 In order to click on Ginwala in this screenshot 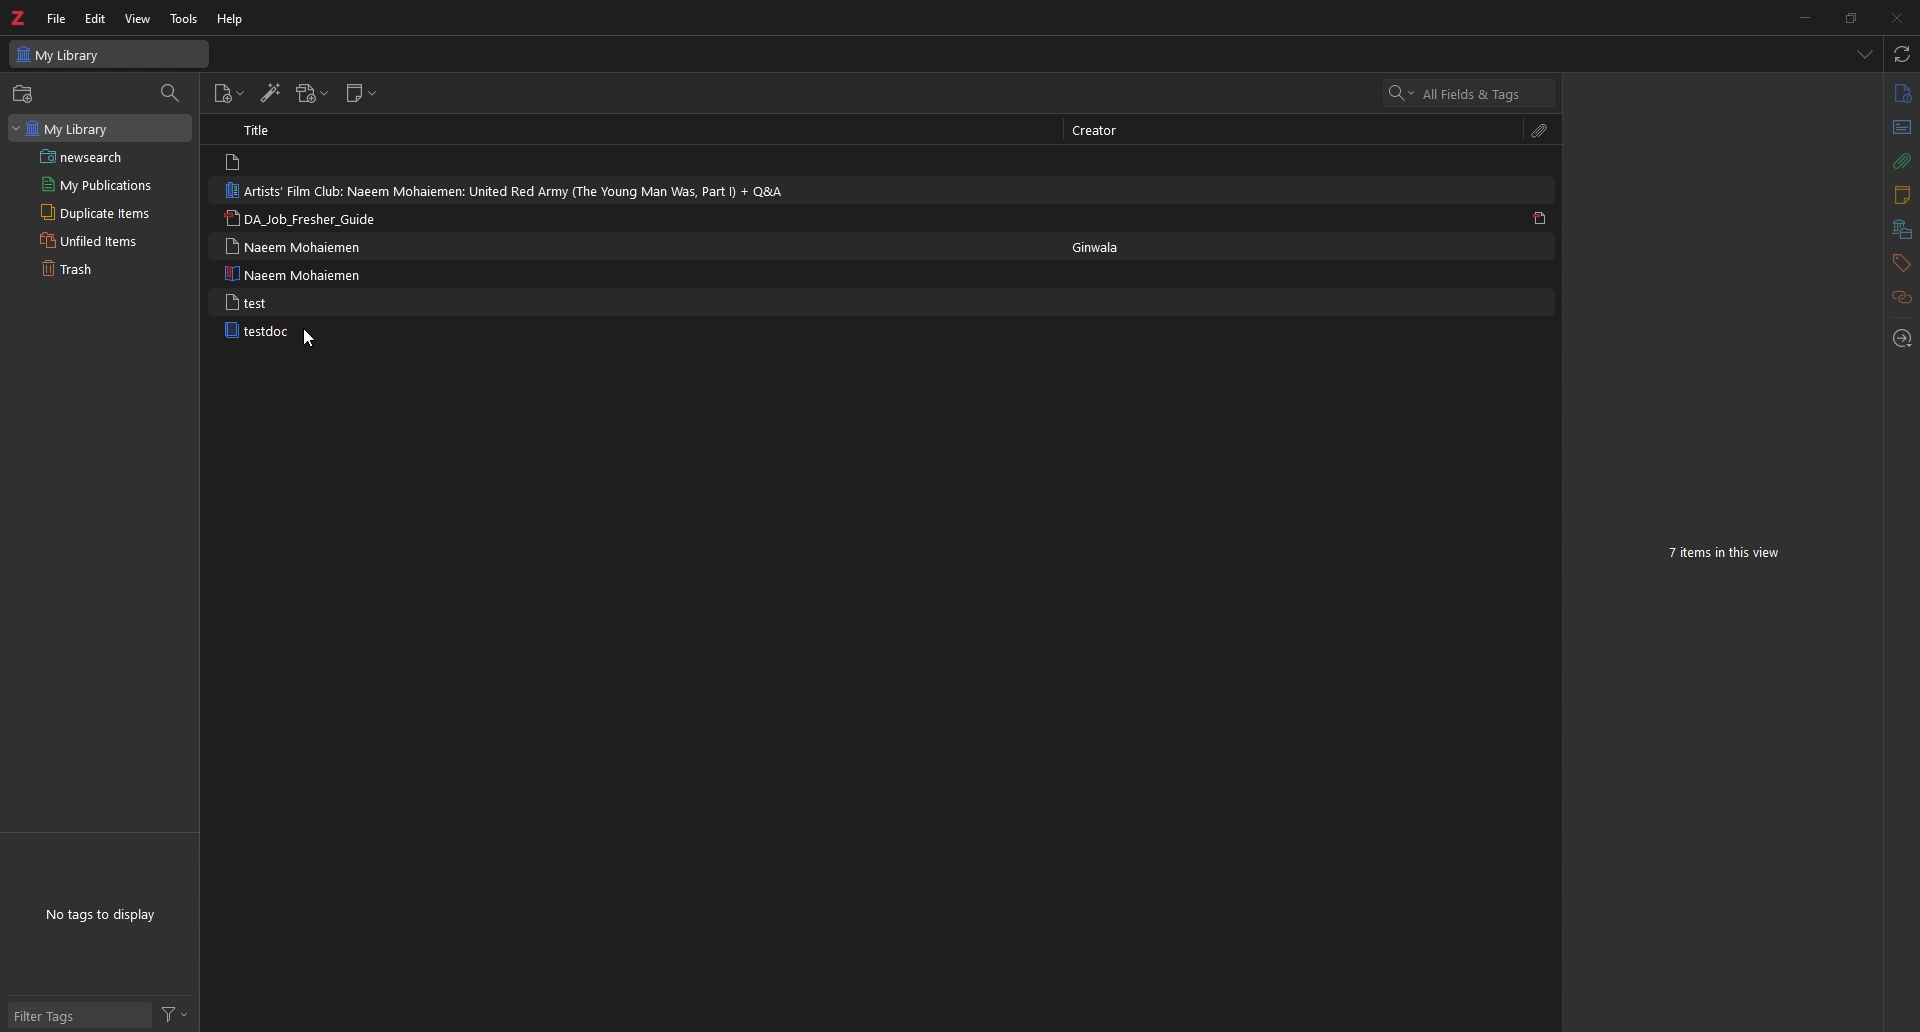, I will do `click(1097, 245)`.